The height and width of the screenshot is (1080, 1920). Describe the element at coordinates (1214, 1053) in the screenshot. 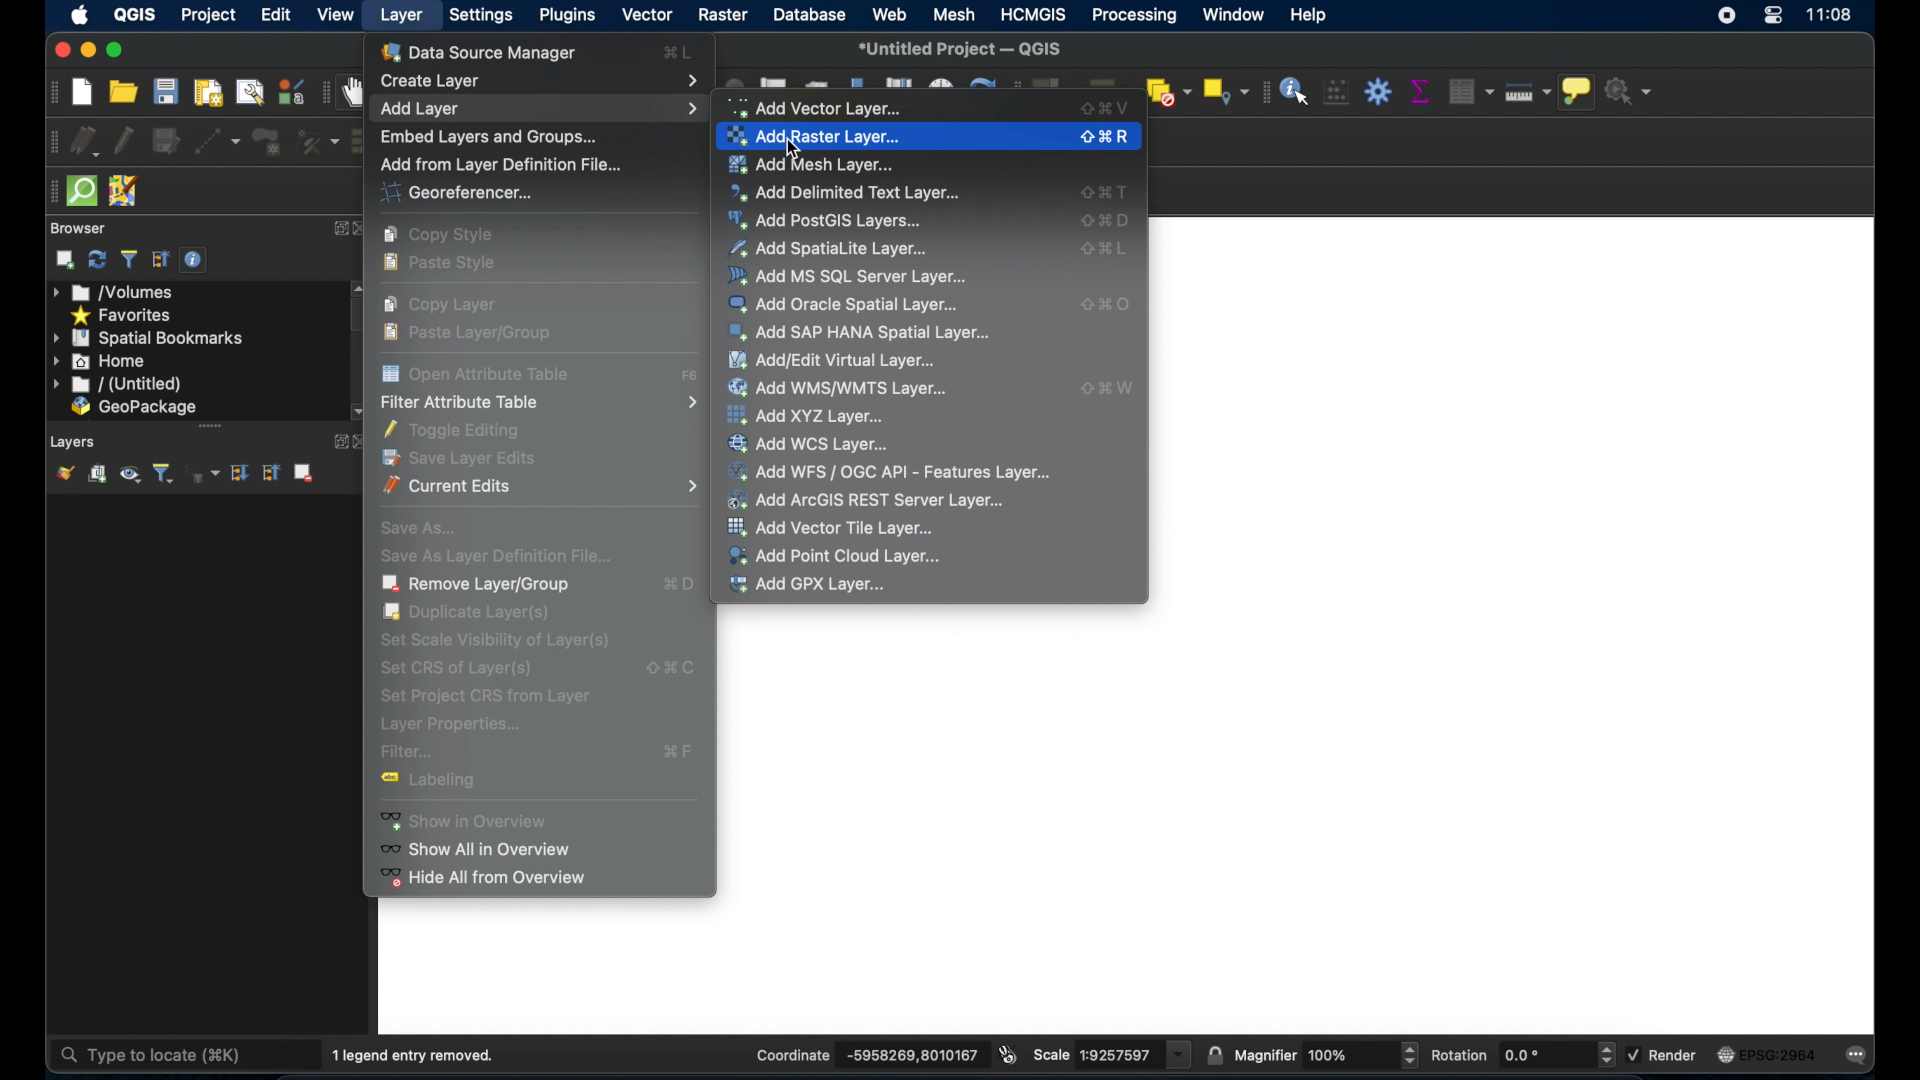

I see `lock scale` at that location.